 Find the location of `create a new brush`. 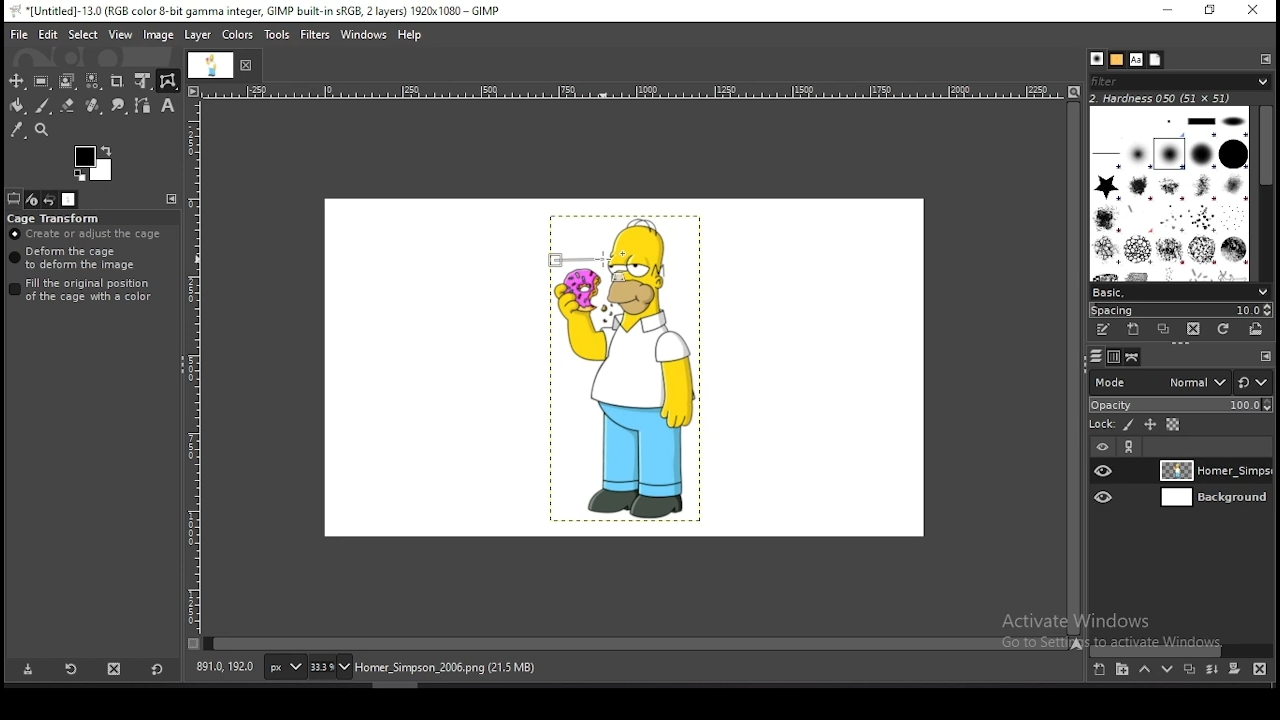

create a new brush is located at coordinates (1136, 331).